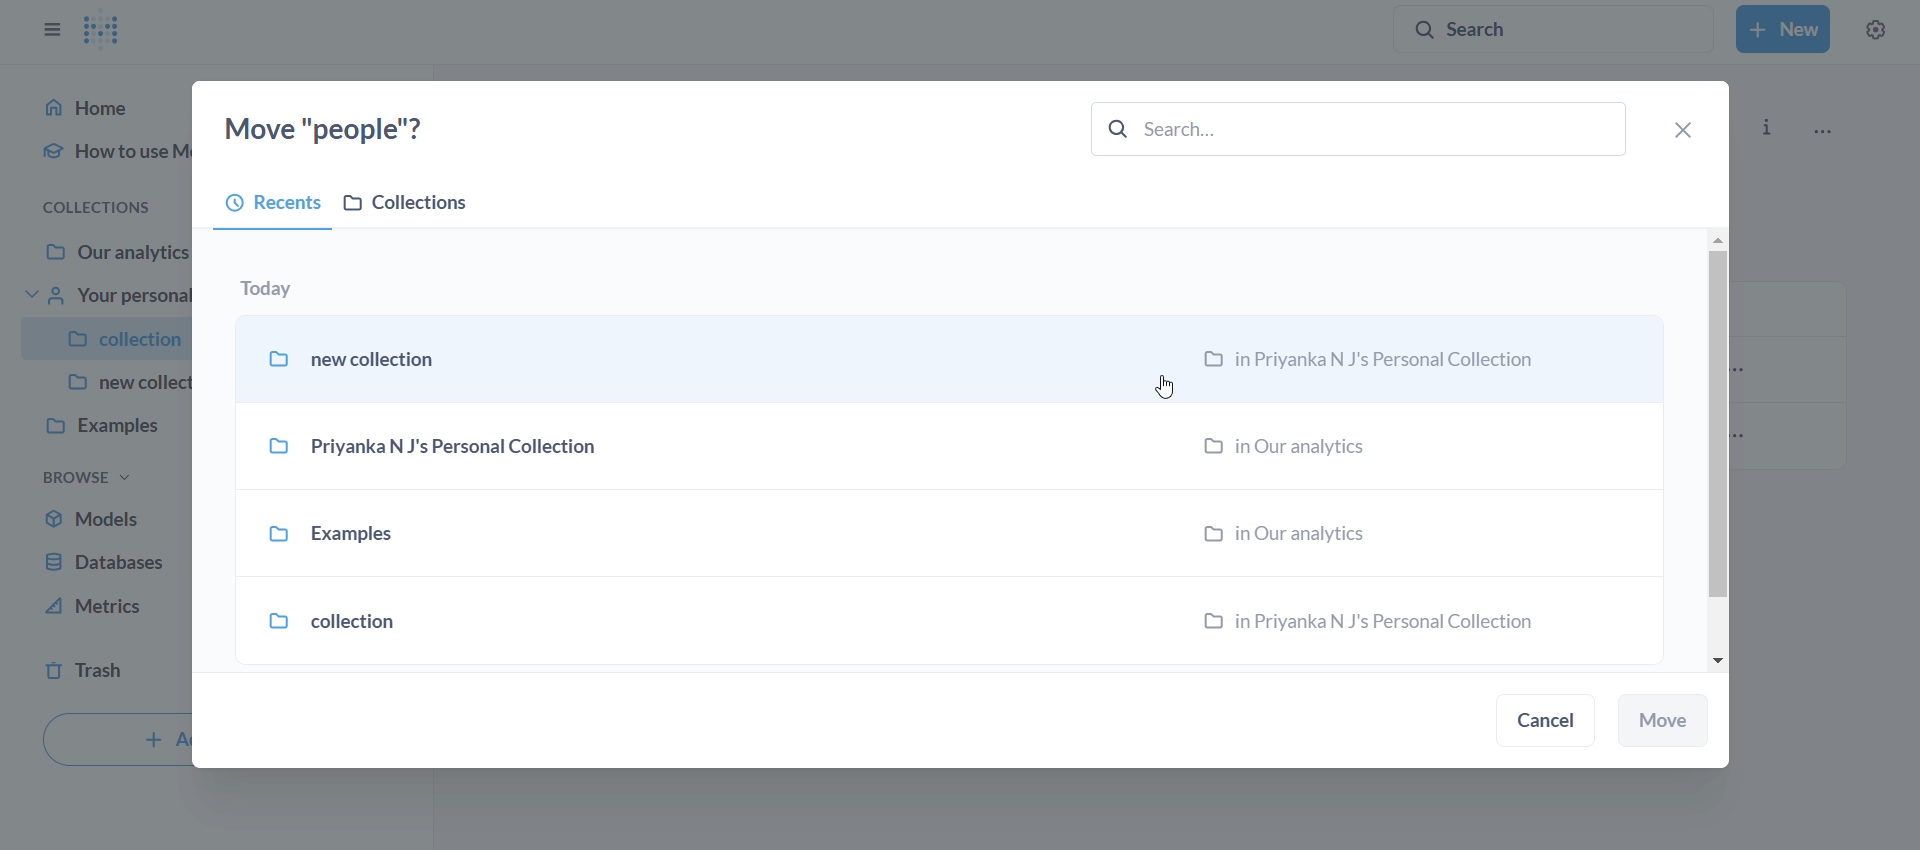 This screenshot has width=1920, height=850. Describe the element at coordinates (951, 444) in the screenshot. I see `Priyanka N J's Personal Collection` at that location.